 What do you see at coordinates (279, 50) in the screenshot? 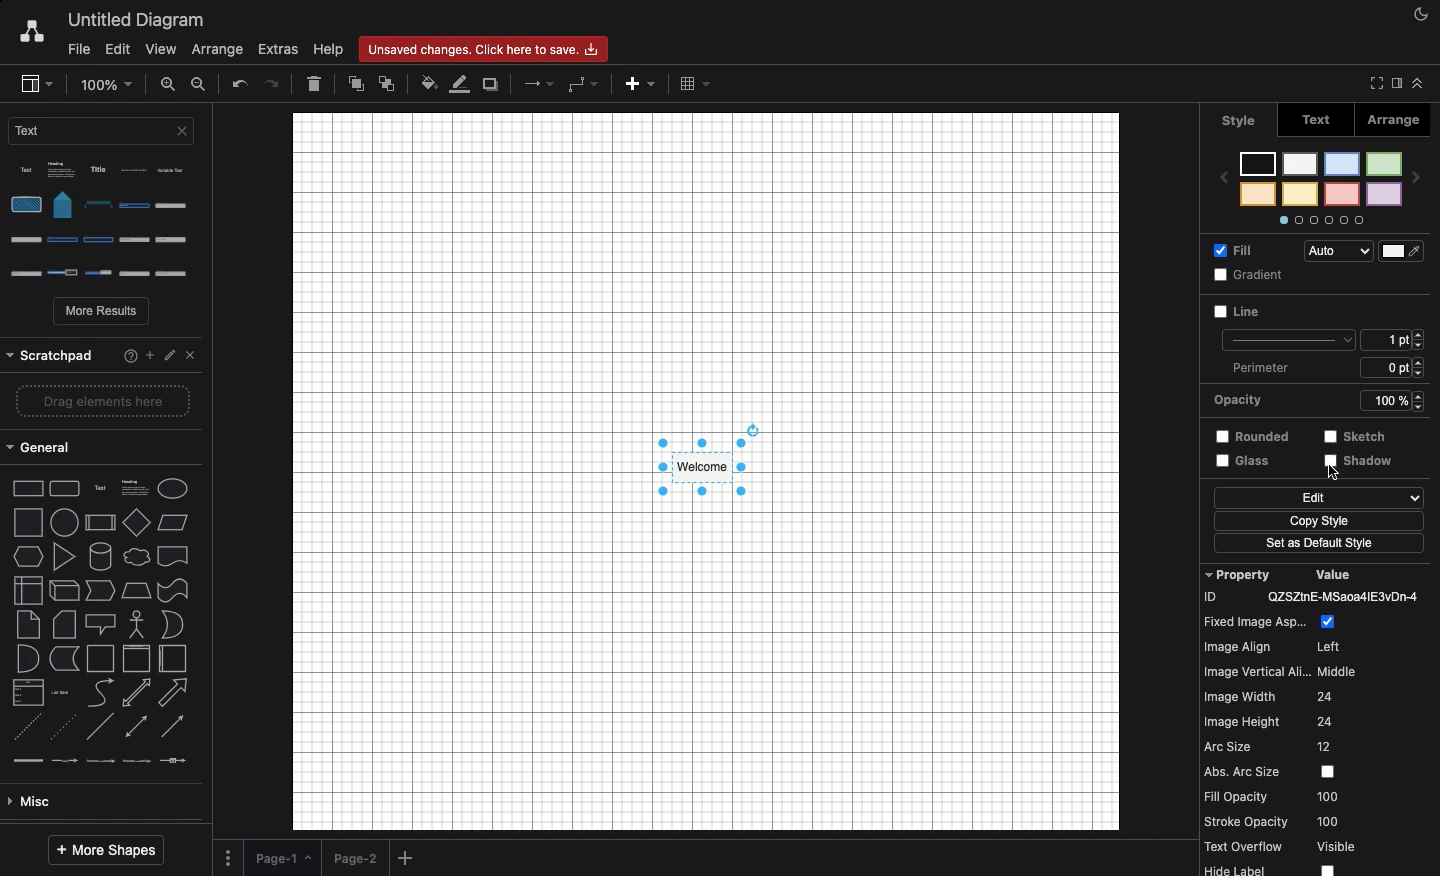
I see `Extras` at bounding box center [279, 50].